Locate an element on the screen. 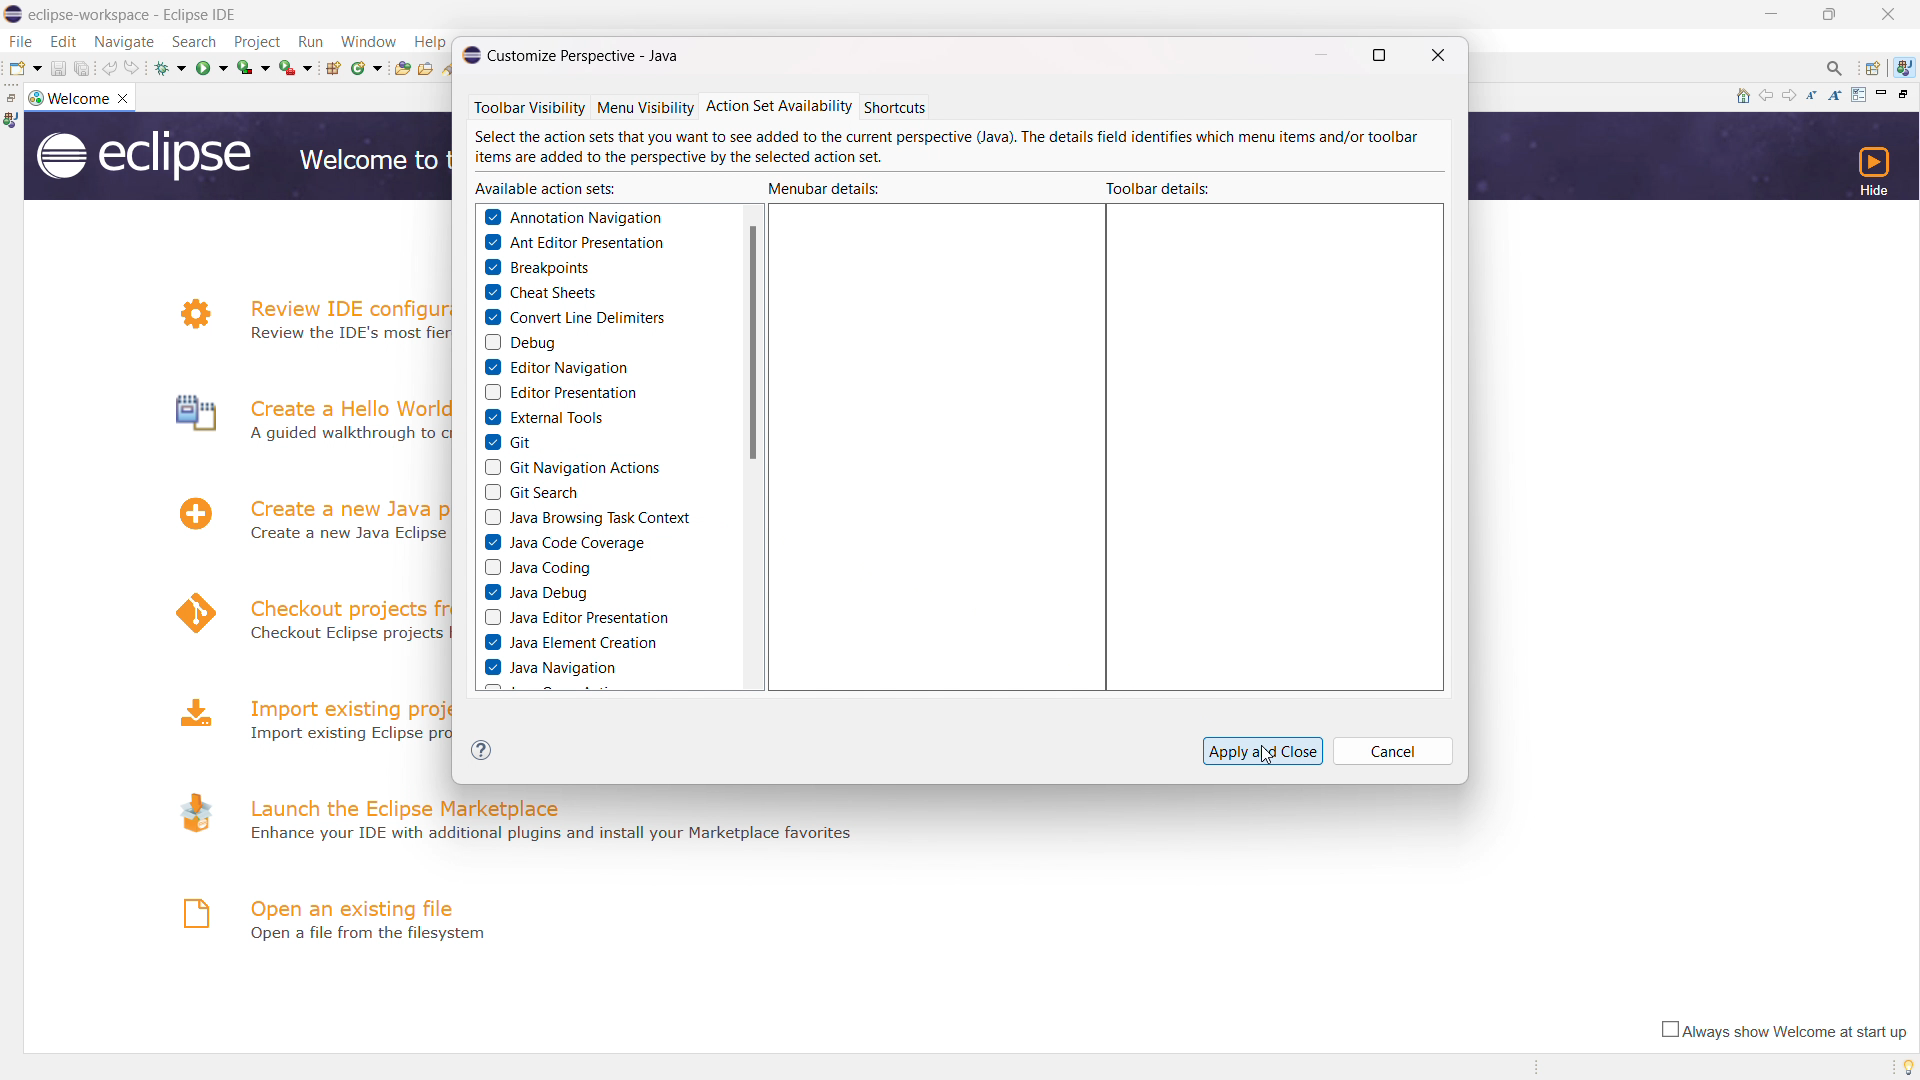  Title is located at coordinates (146, 13).